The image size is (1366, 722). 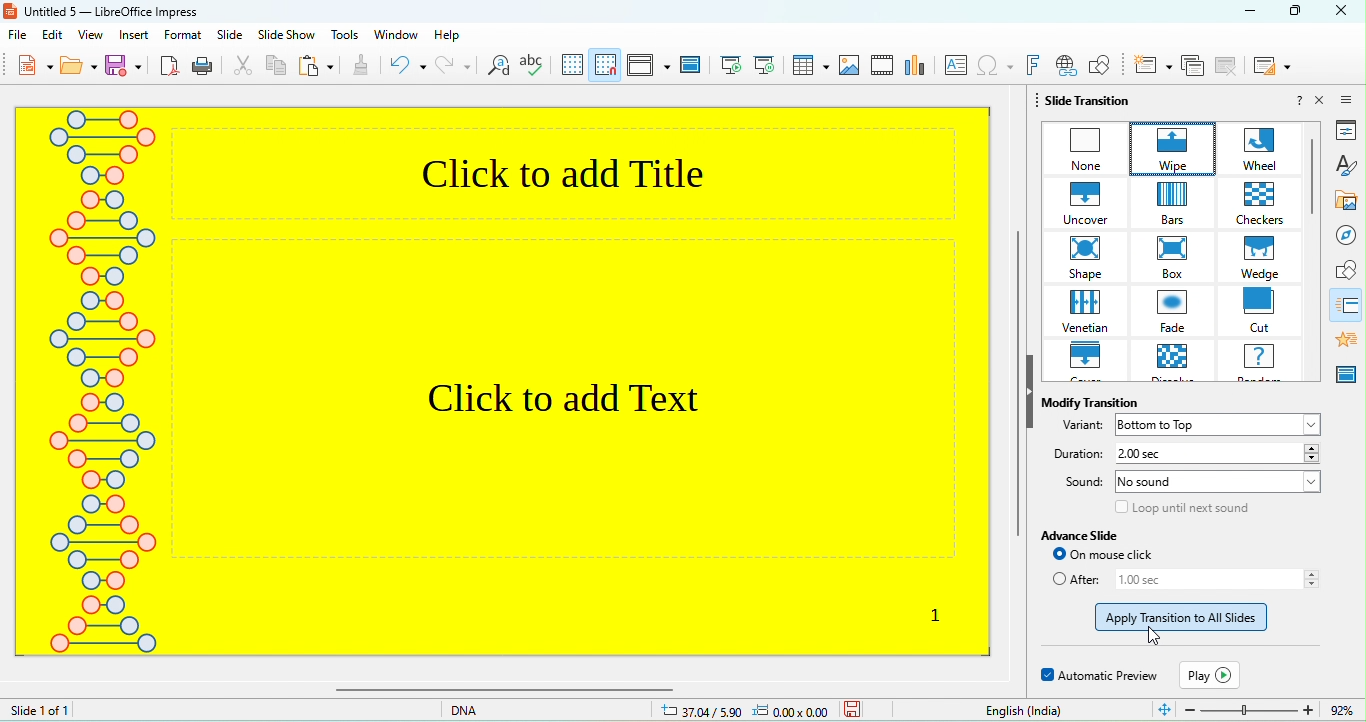 What do you see at coordinates (1190, 617) in the screenshot?
I see `color change on move` at bounding box center [1190, 617].